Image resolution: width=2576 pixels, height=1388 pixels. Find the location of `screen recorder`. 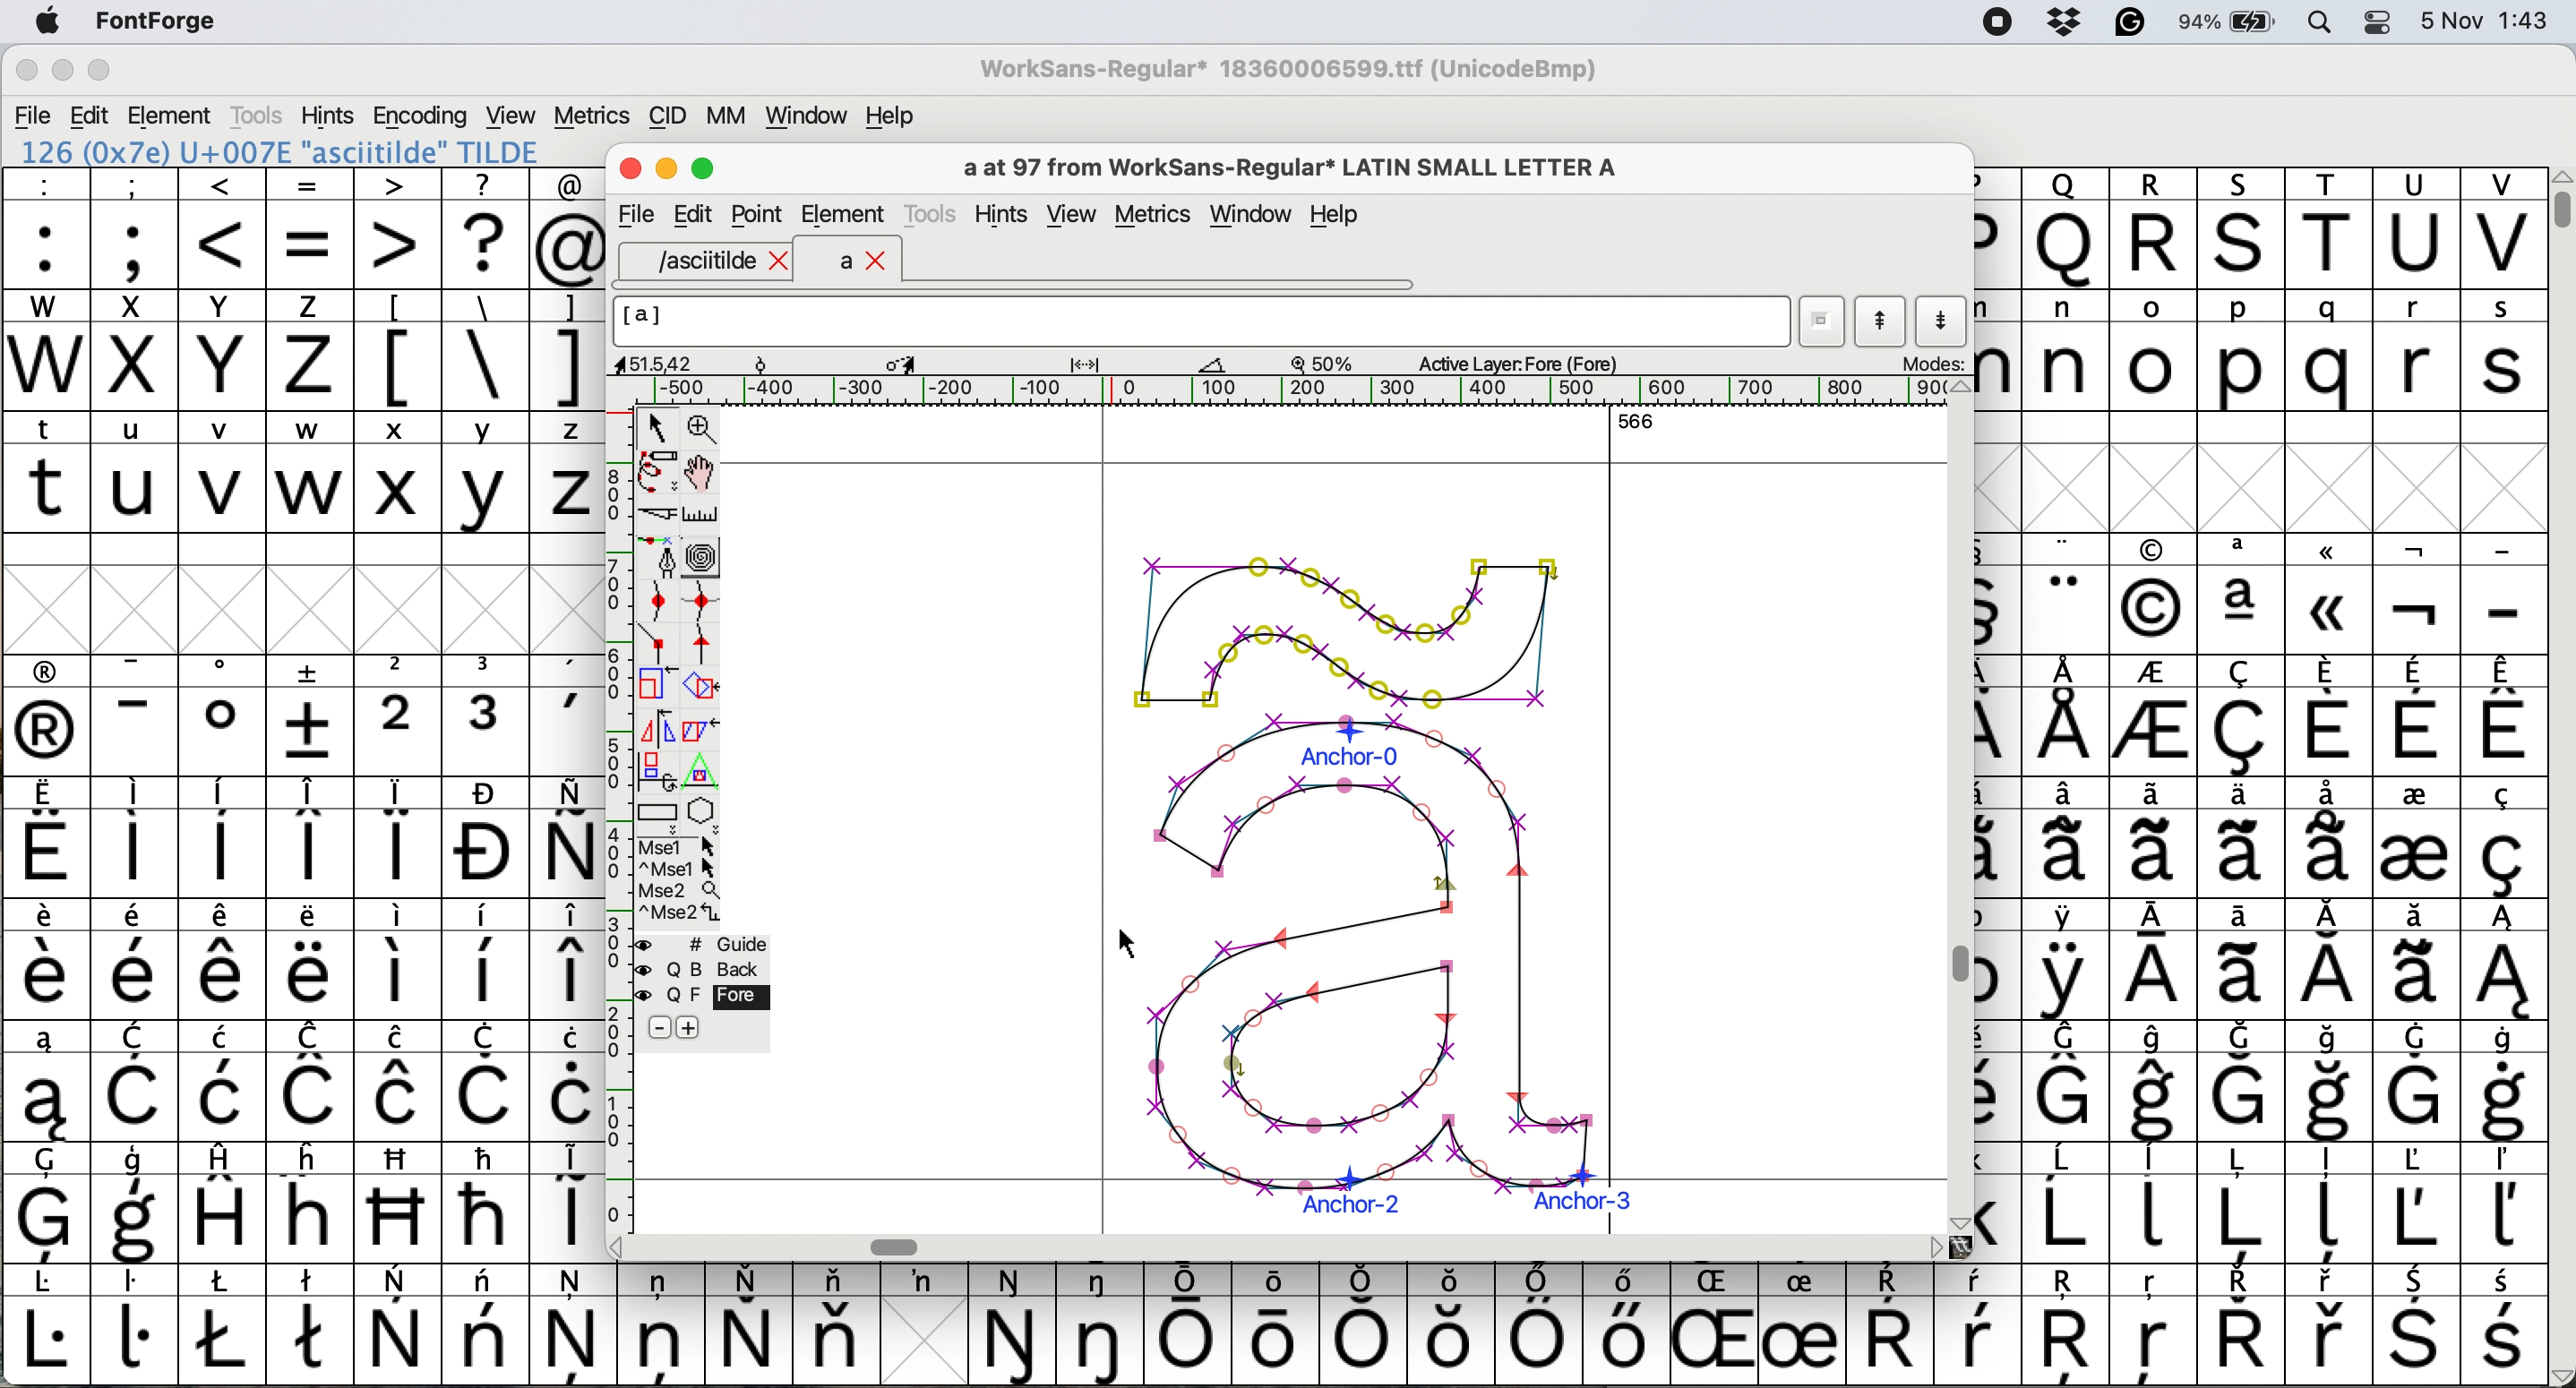

screen recorder is located at coordinates (1995, 24).